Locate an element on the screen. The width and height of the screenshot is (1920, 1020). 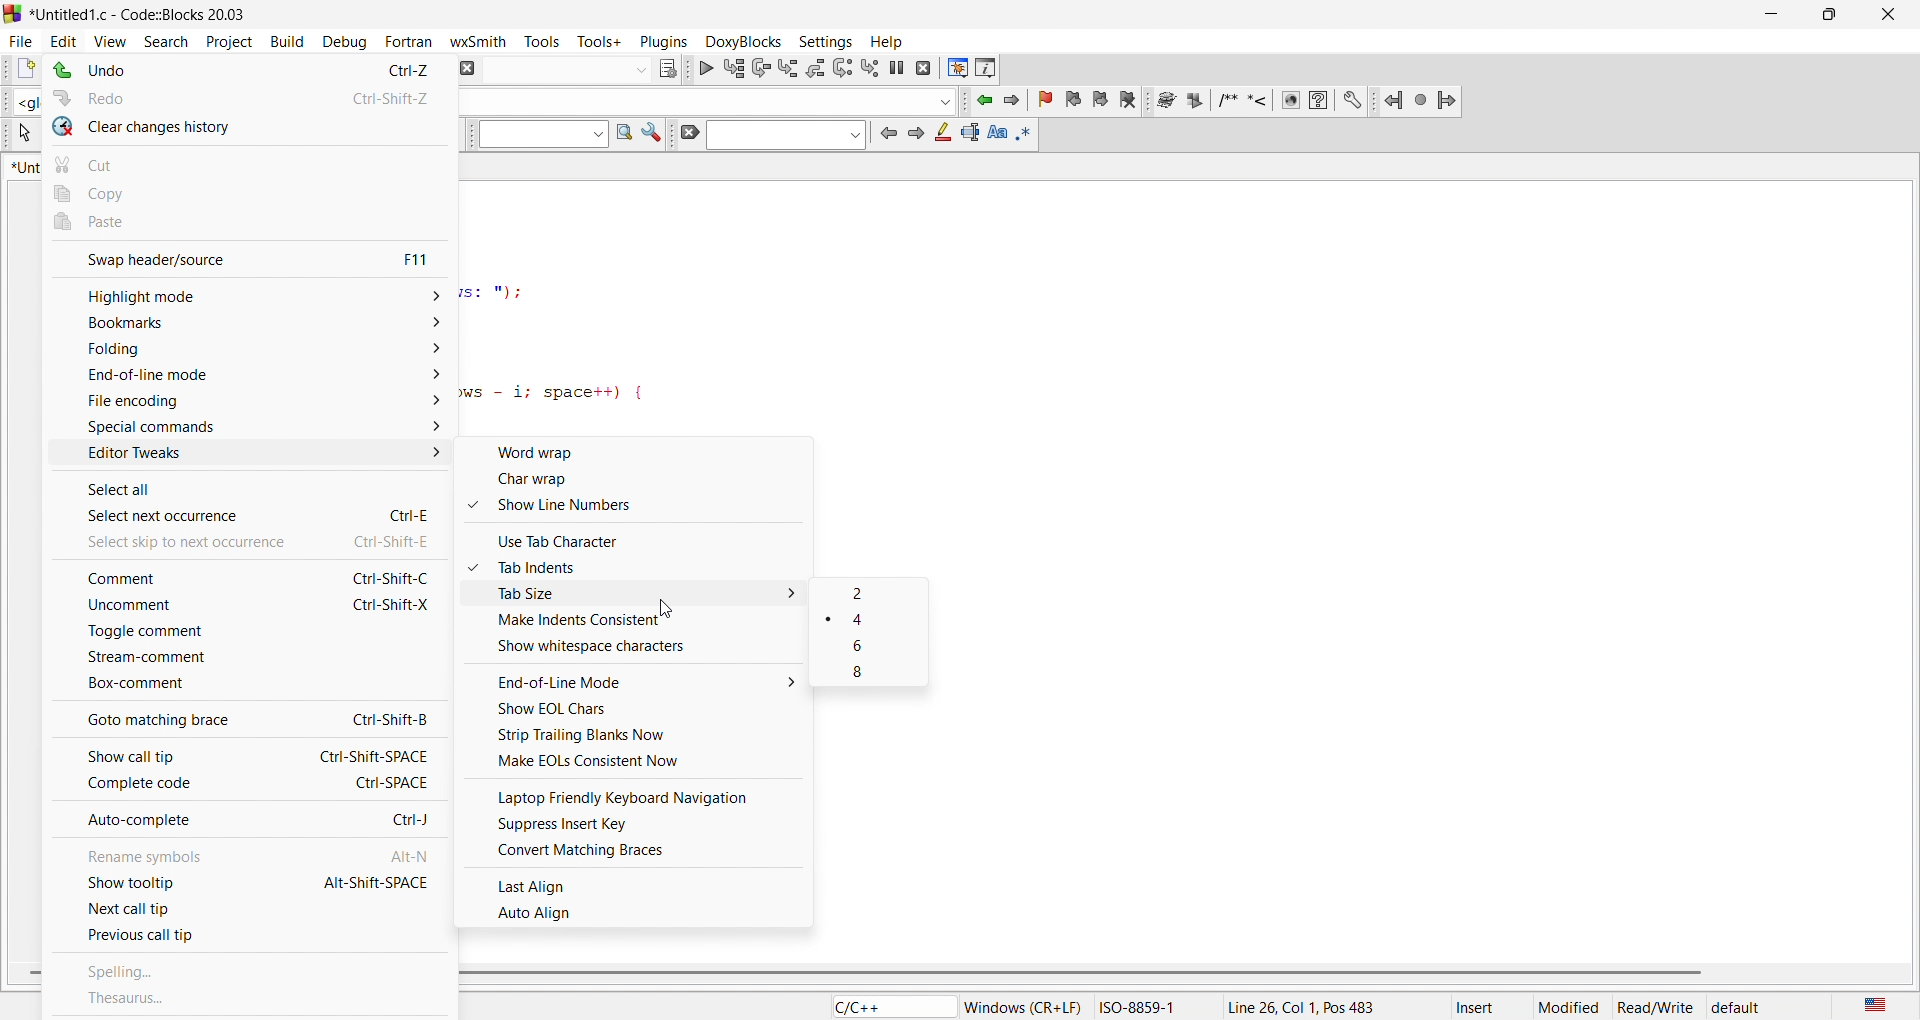
default is located at coordinates (1760, 1004).